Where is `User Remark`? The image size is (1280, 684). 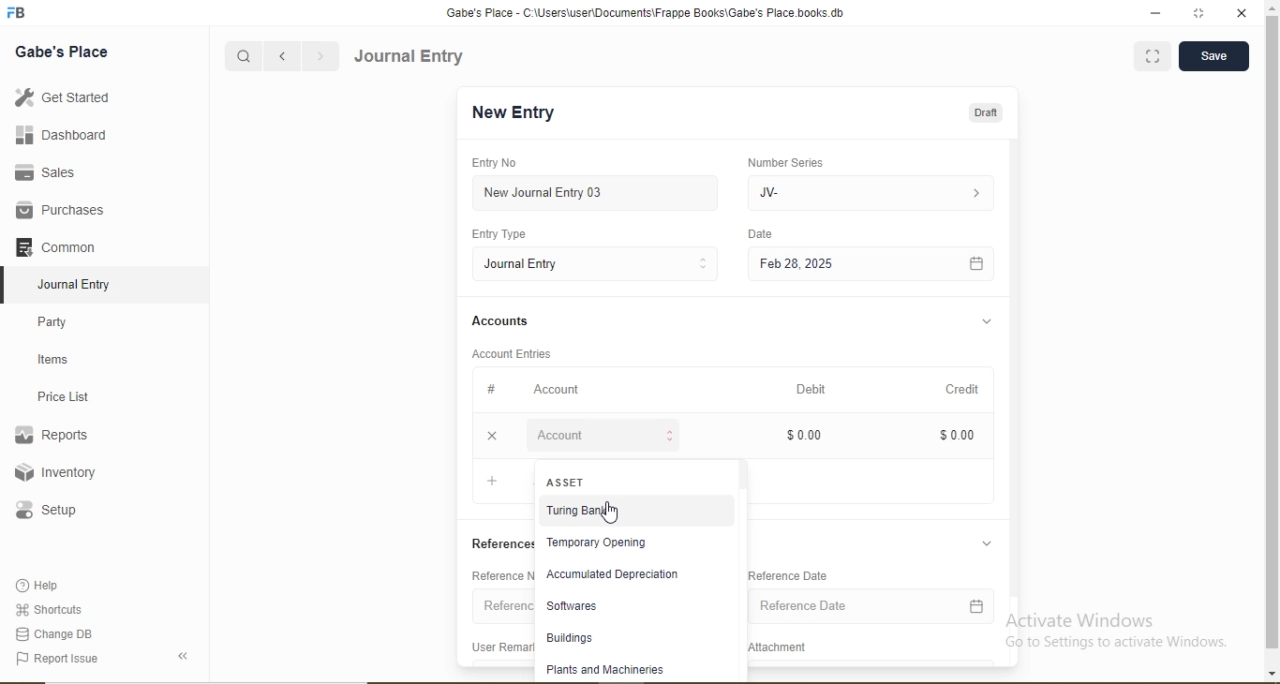 User Remark is located at coordinates (501, 646).